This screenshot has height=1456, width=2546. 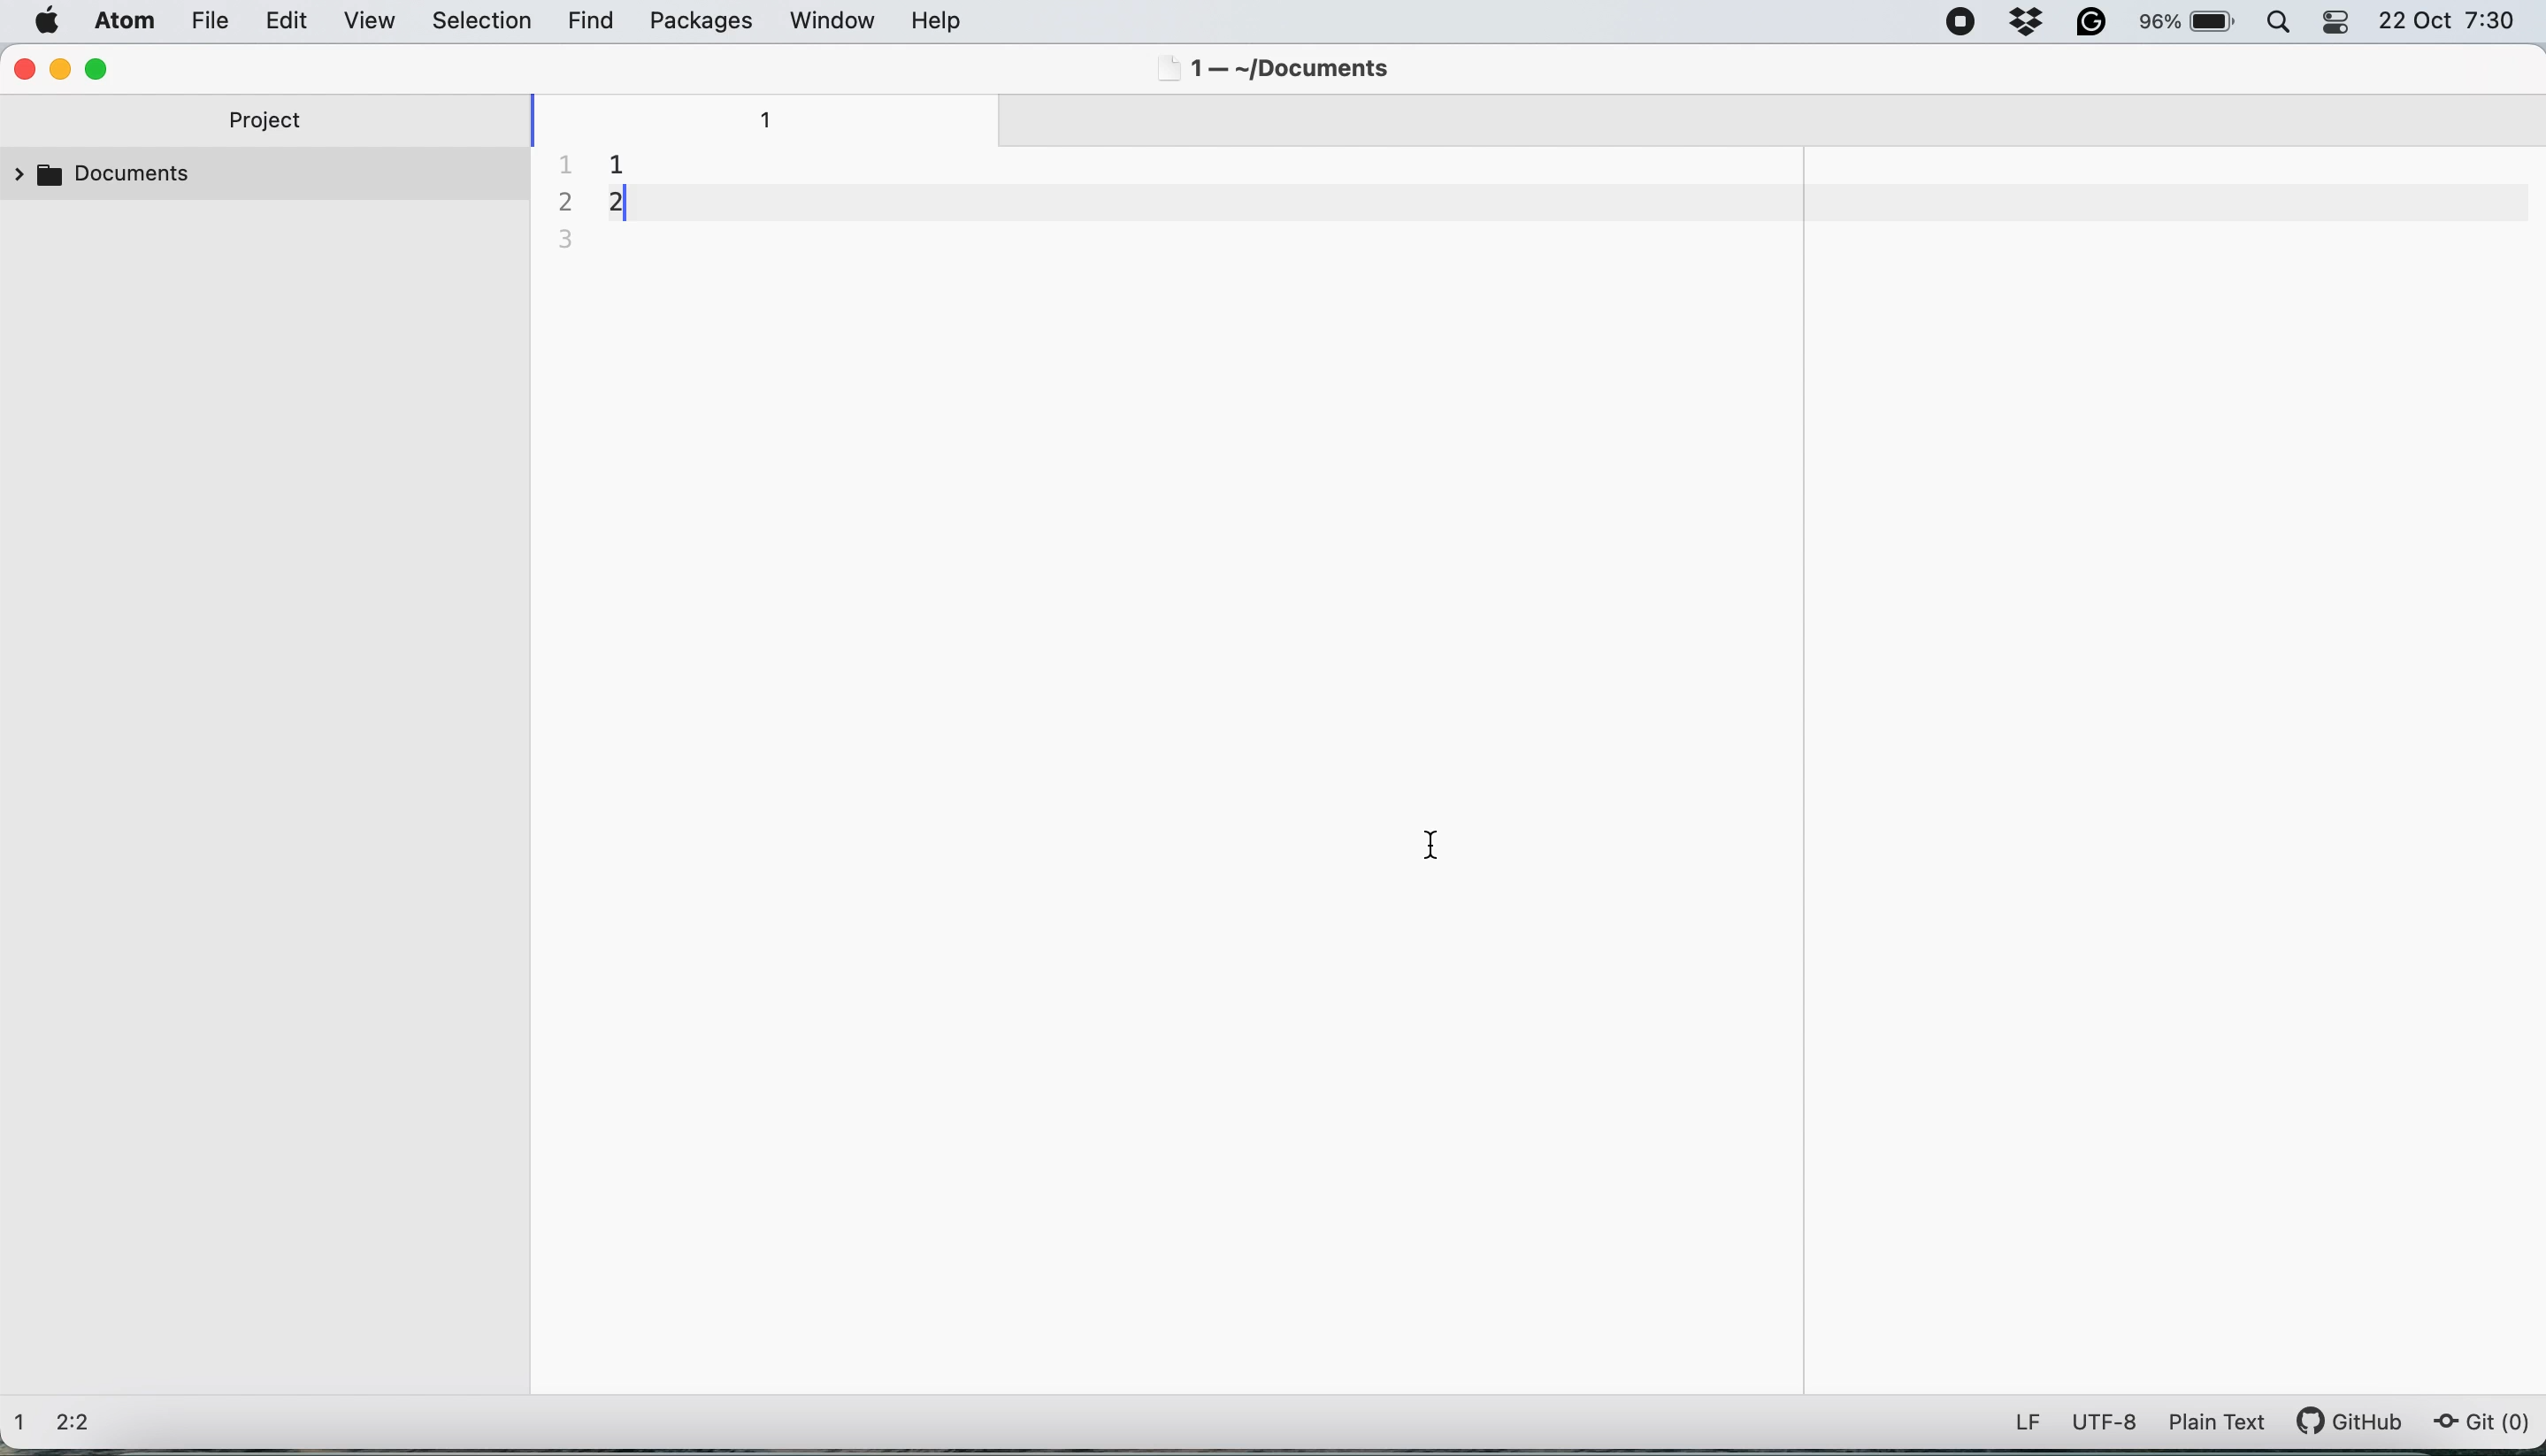 I want to click on maximise, so click(x=104, y=70).